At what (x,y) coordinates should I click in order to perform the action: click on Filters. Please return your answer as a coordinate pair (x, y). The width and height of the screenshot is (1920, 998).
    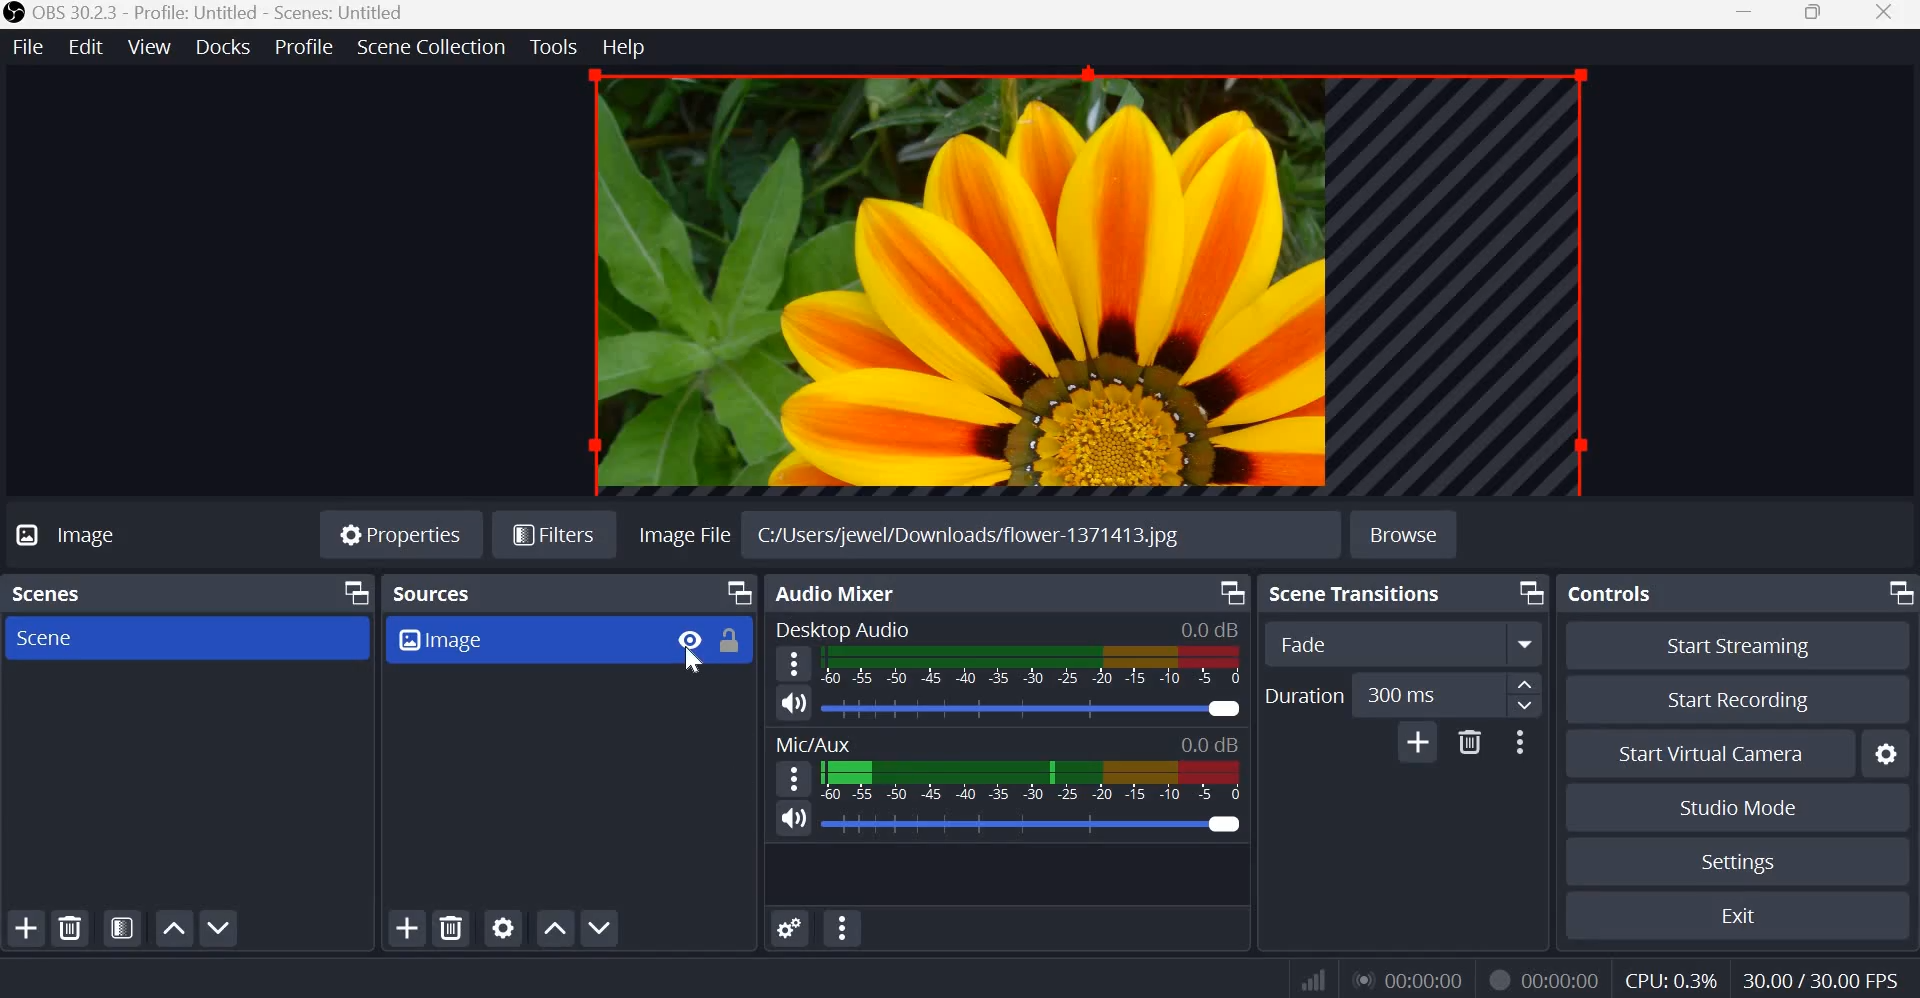
    Looking at the image, I should click on (555, 533).